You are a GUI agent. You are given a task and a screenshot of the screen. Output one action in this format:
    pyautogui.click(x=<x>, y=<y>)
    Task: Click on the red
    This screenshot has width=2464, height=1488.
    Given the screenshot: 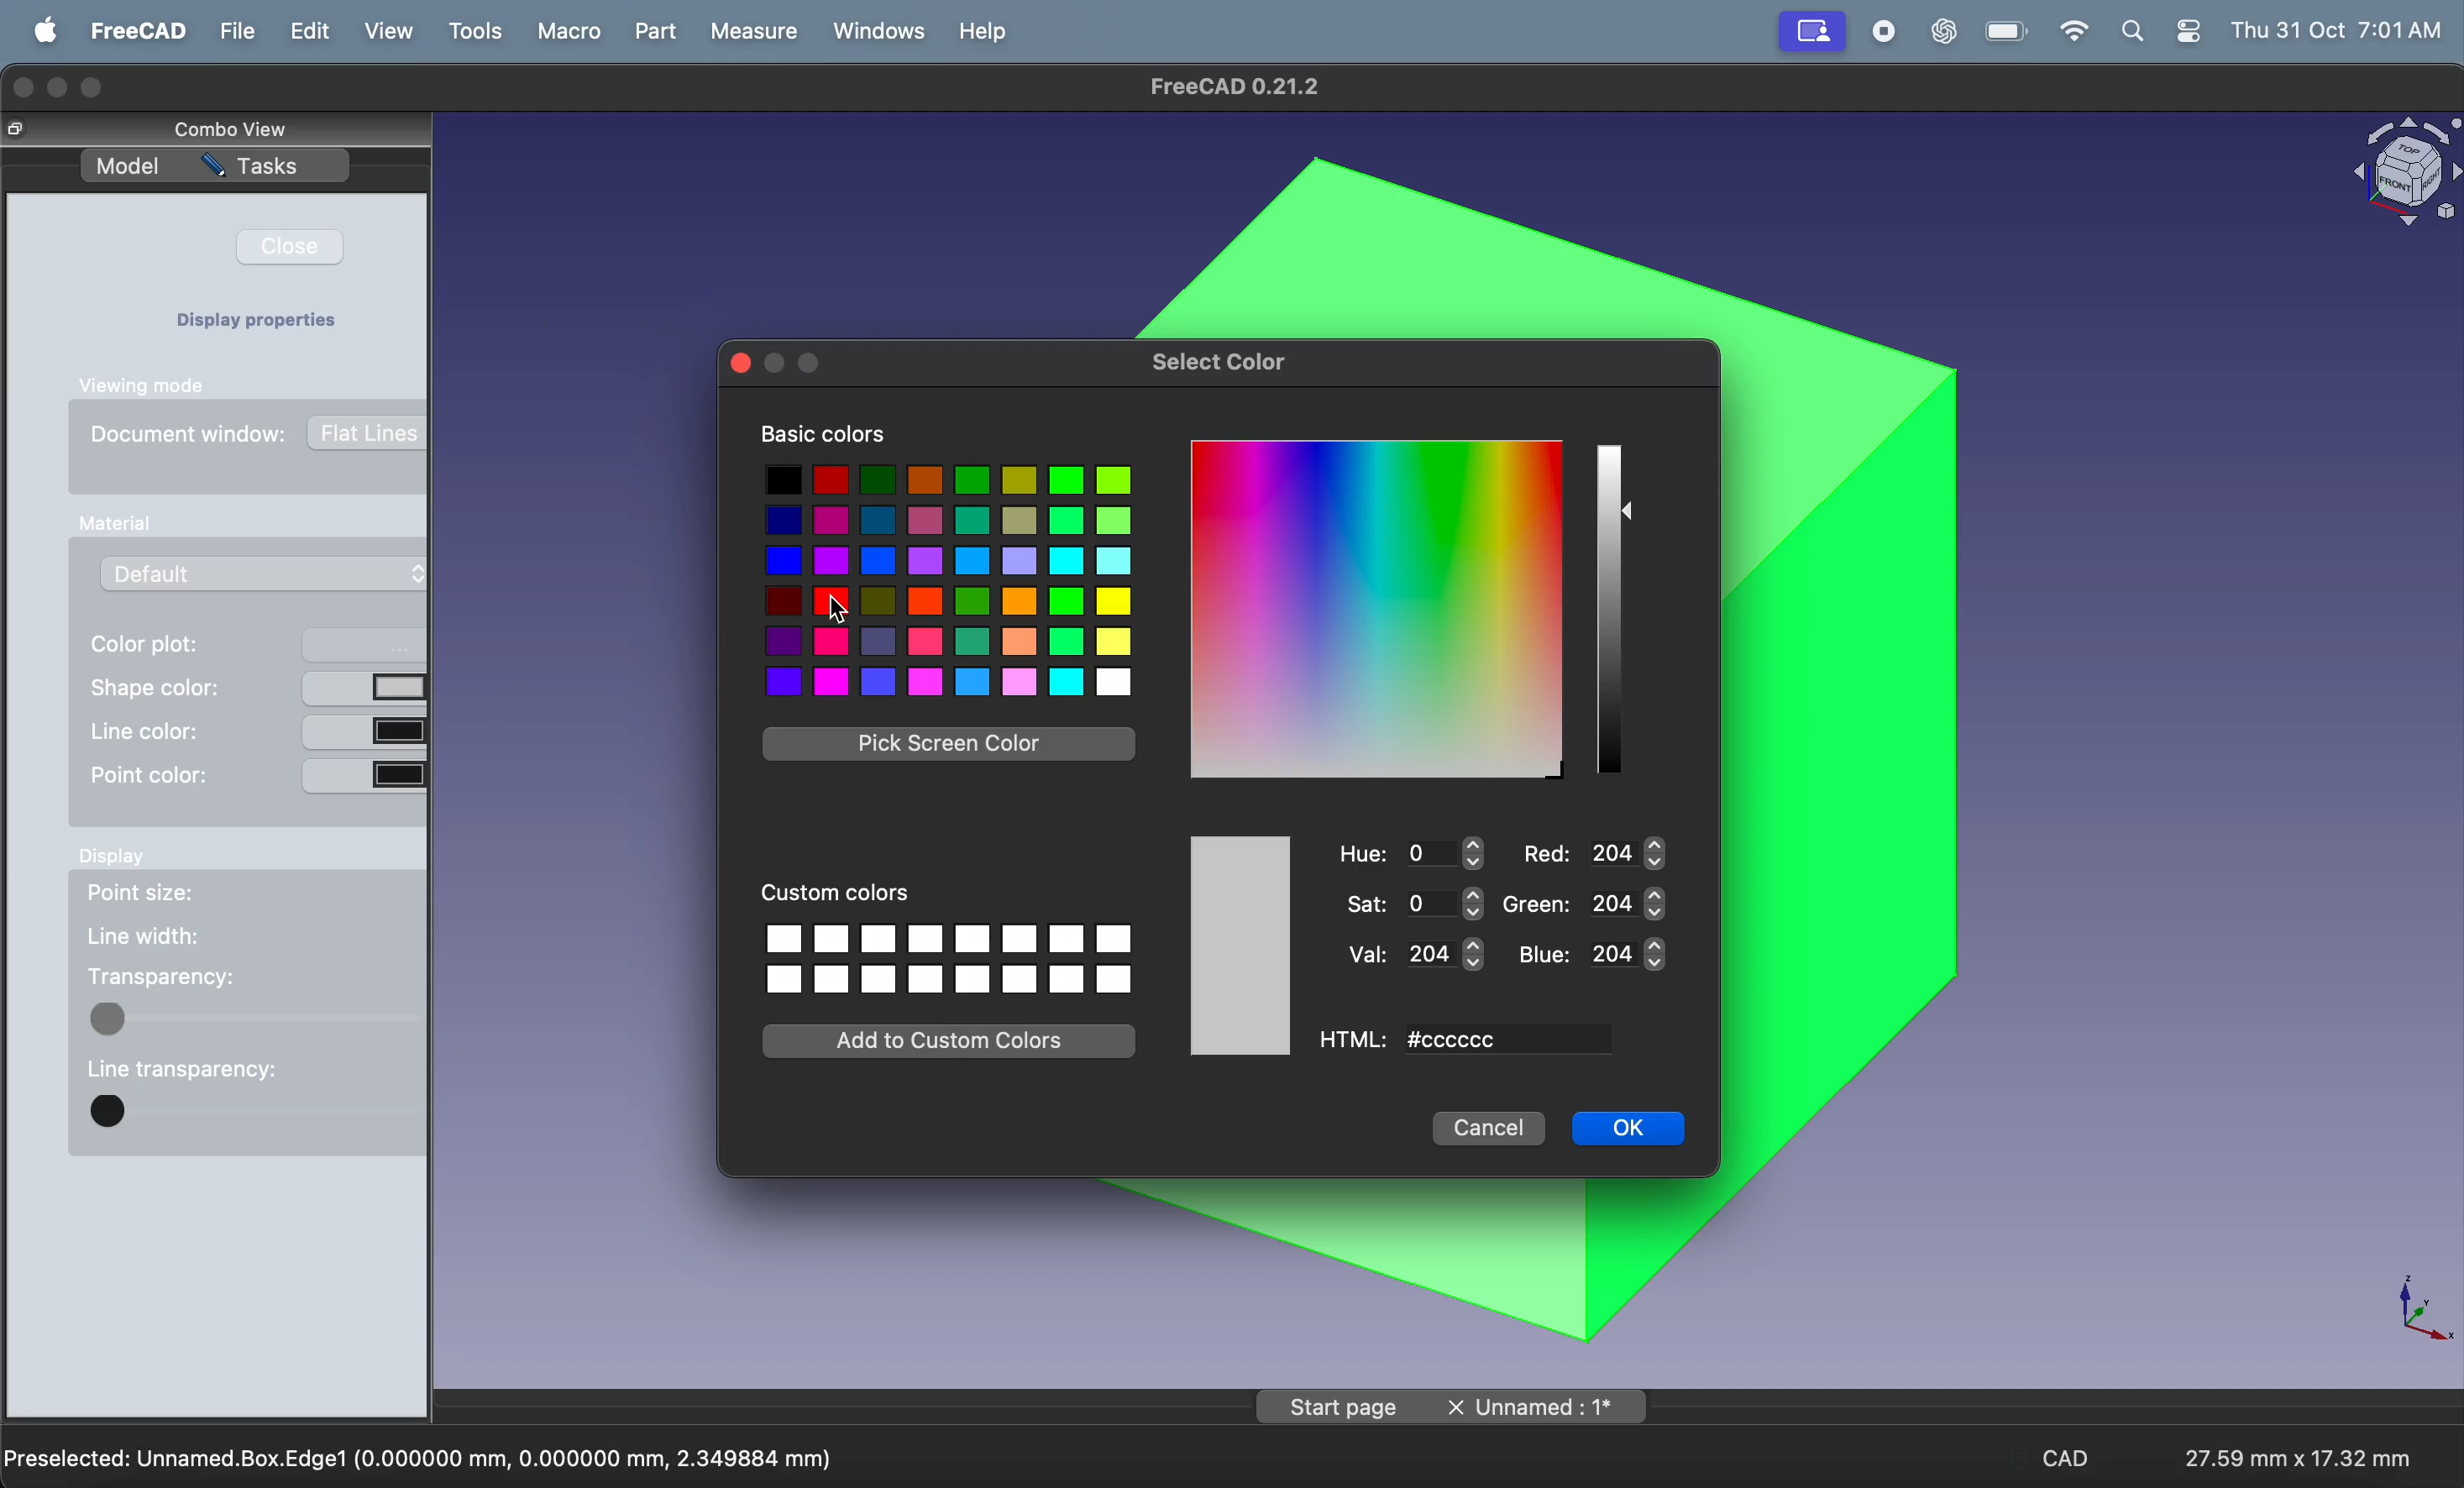 What is the action you would take?
    pyautogui.click(x=1599, y=852)
    